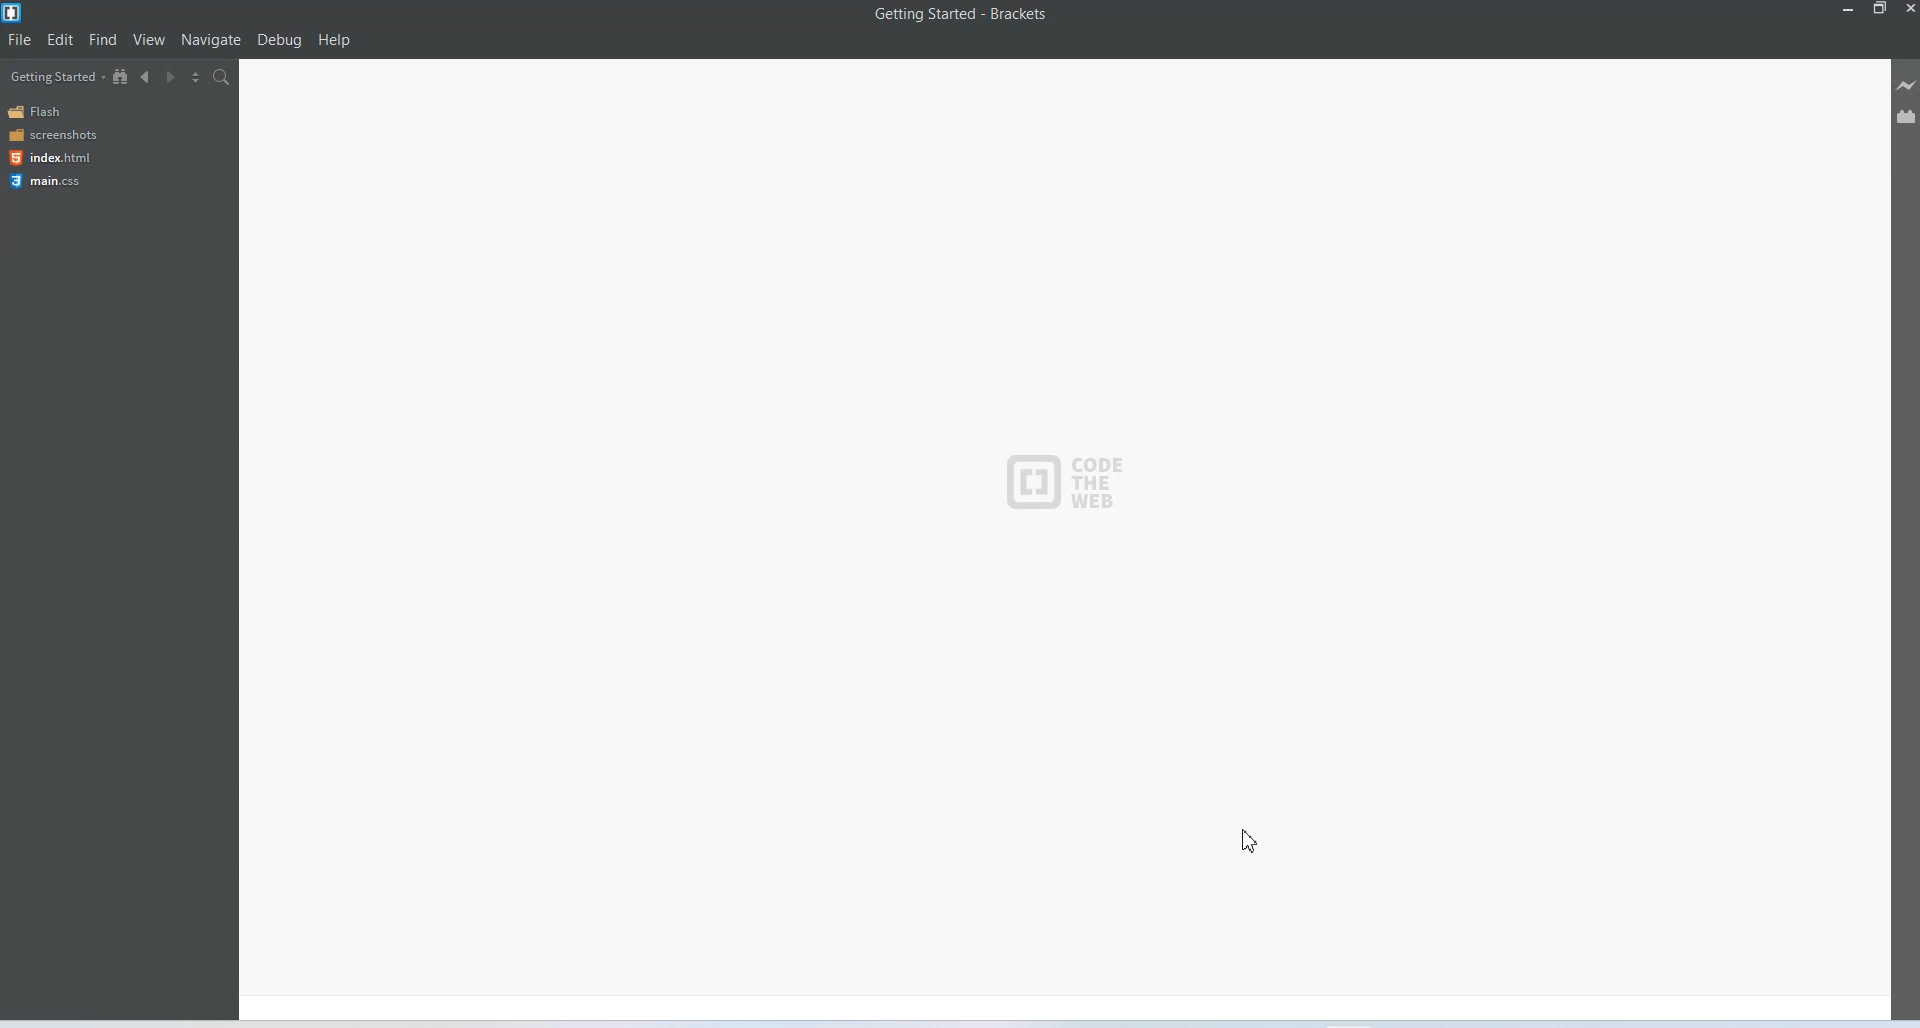 The height and width of the screenshot is (1028, 1920). I want to click on Debug, so click(278, 41).